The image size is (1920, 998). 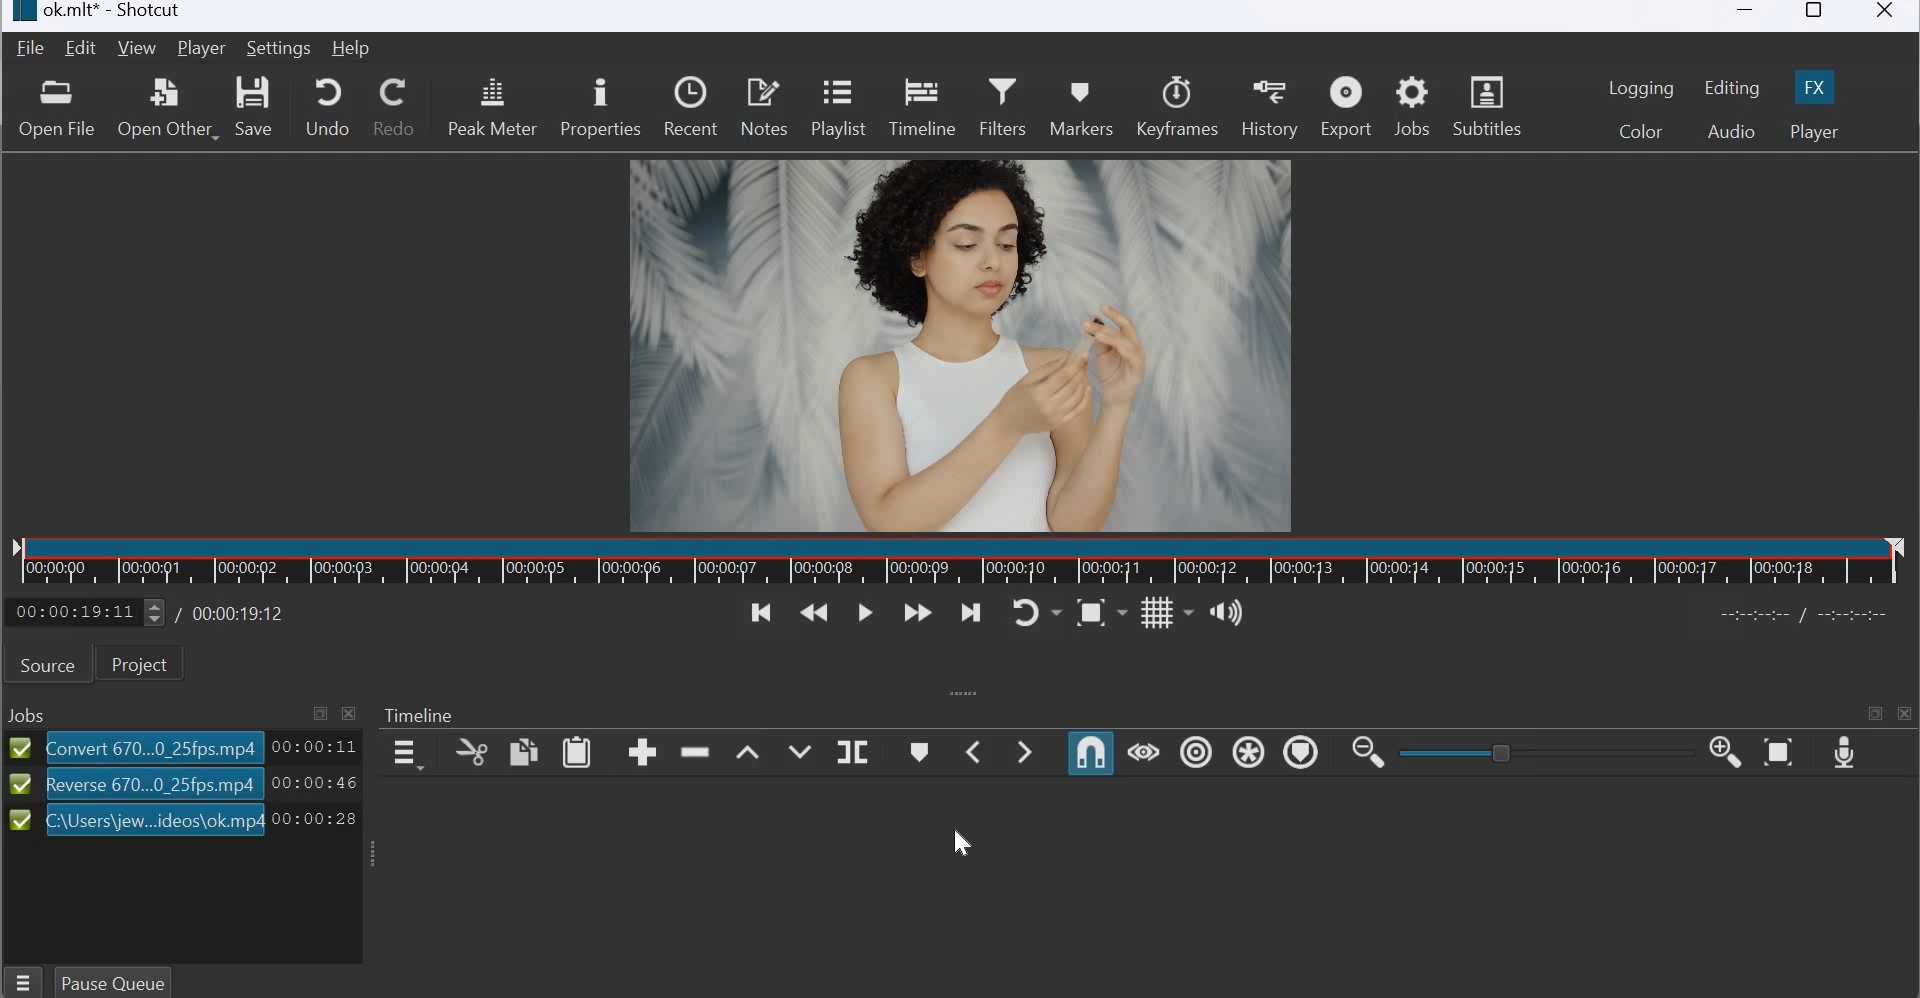 What do you see at coordinates (924, 105) in the screenshot?
I see `Timeline` at bounding box center [924, 105].